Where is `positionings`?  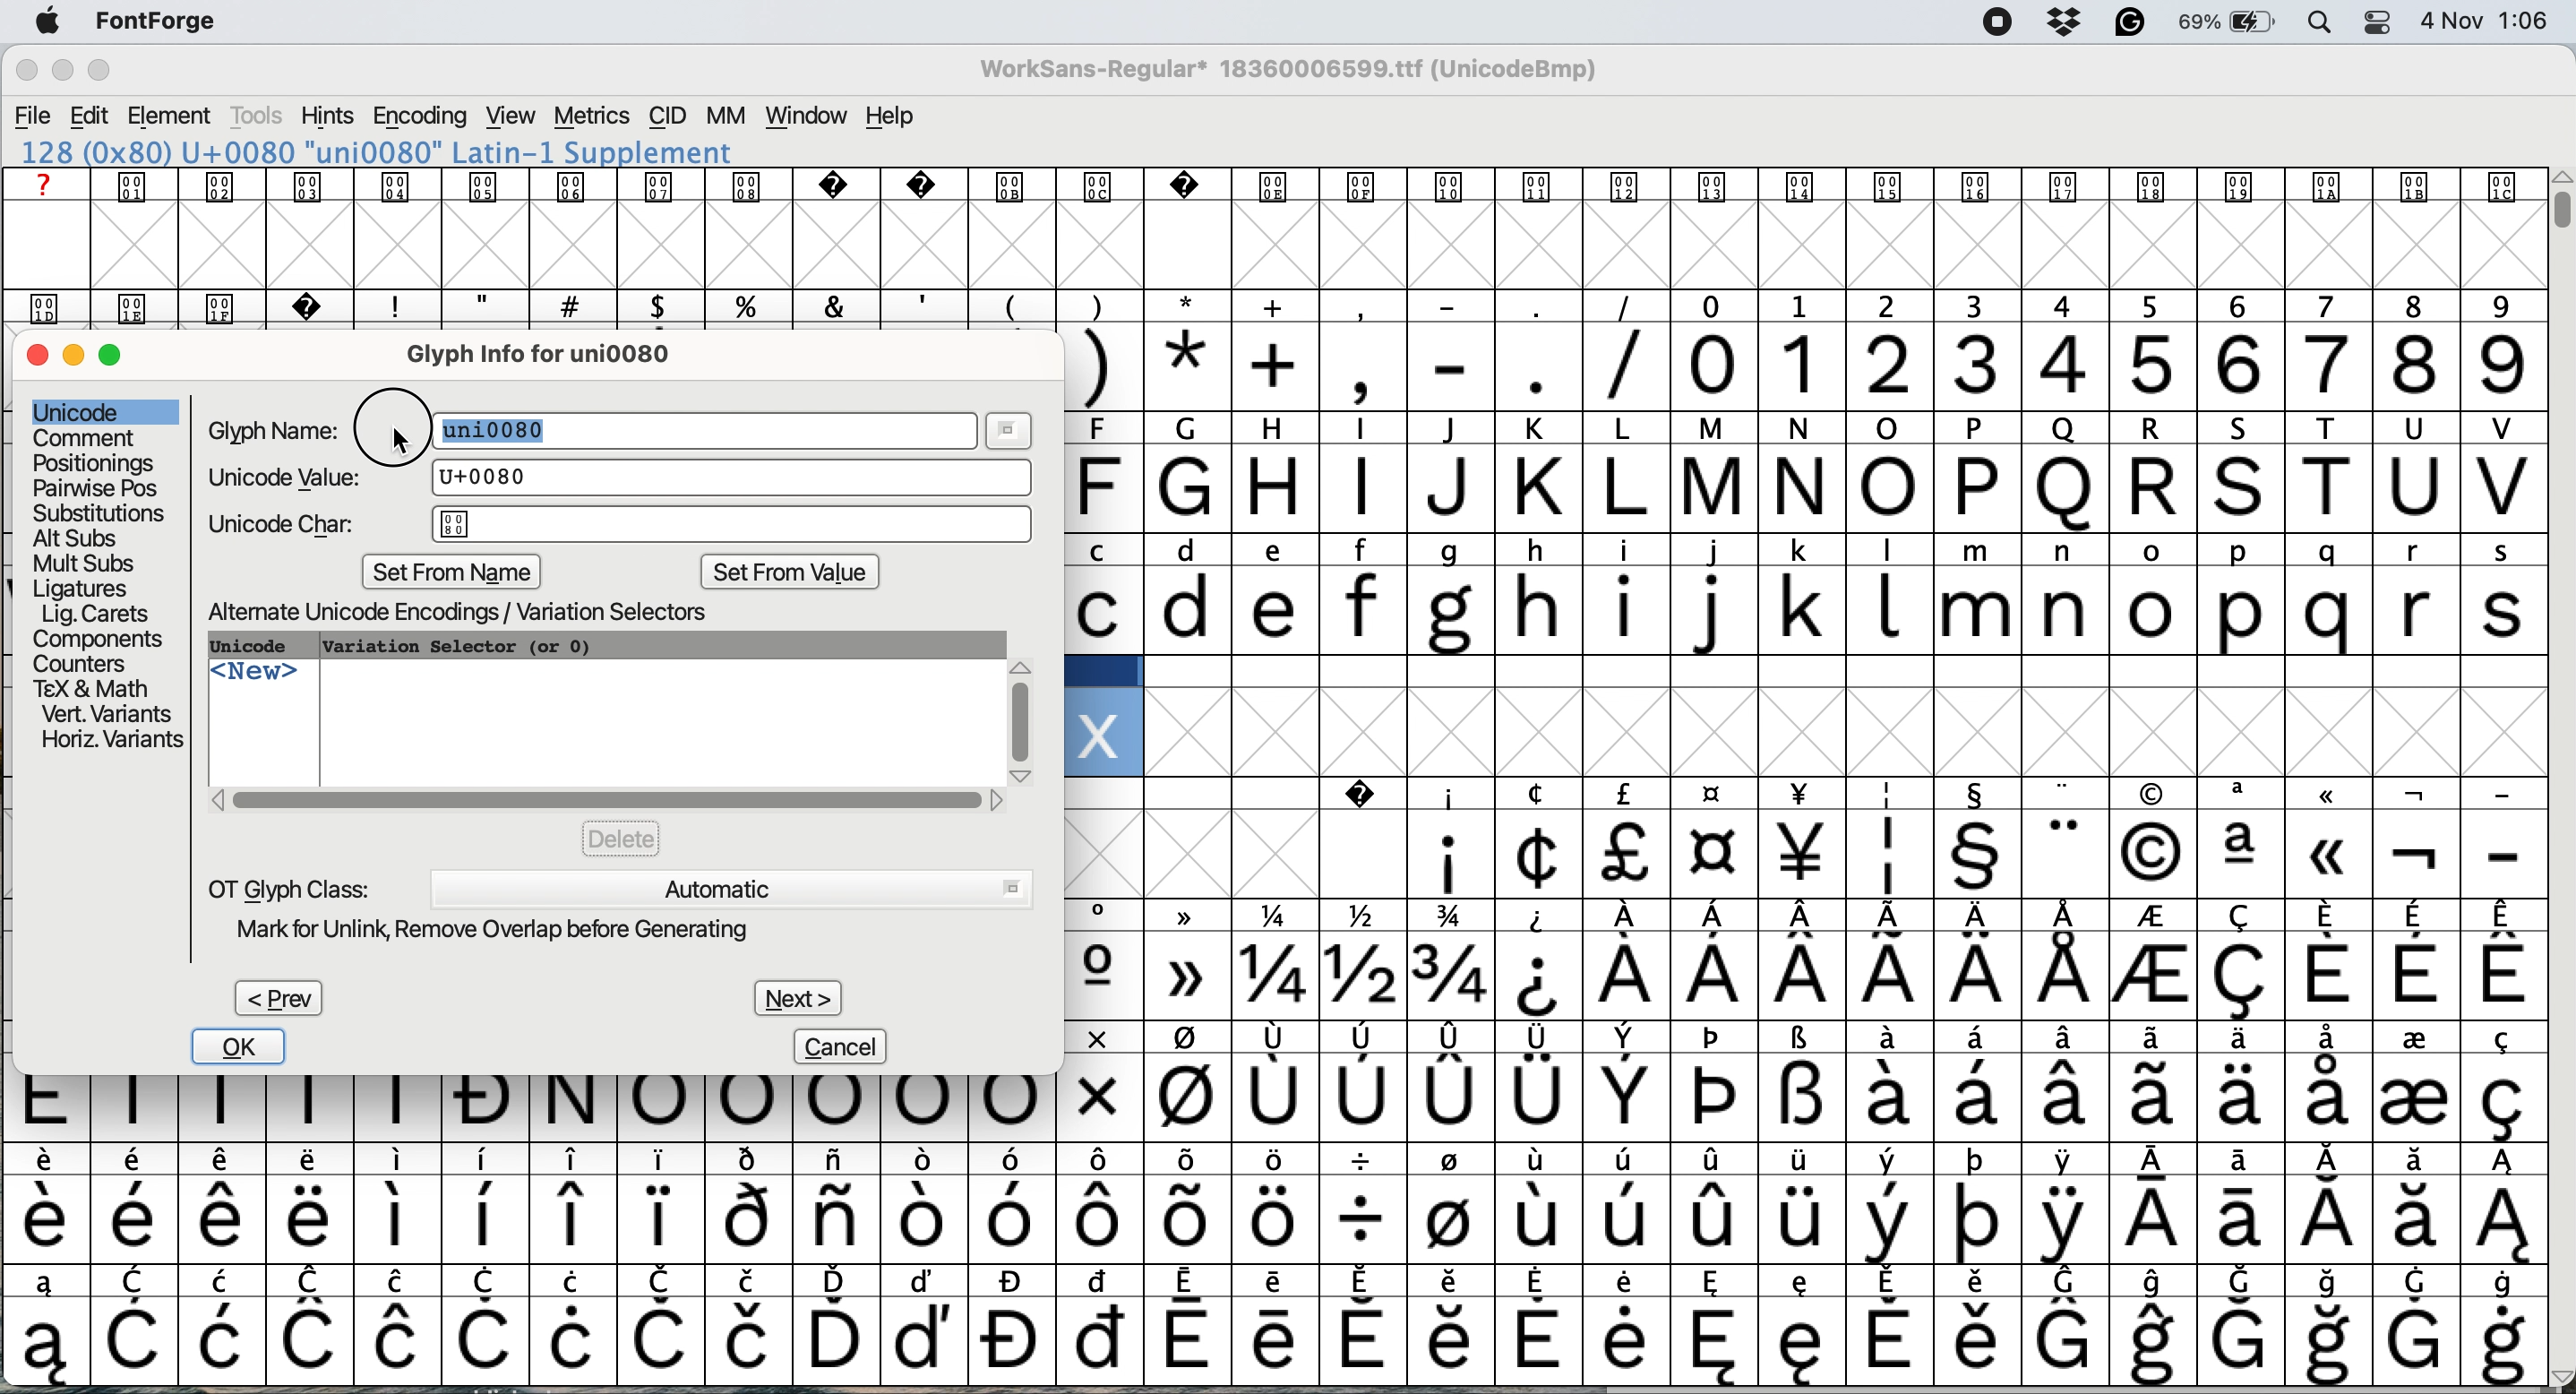 positionings is located at coordinates (95, 463).